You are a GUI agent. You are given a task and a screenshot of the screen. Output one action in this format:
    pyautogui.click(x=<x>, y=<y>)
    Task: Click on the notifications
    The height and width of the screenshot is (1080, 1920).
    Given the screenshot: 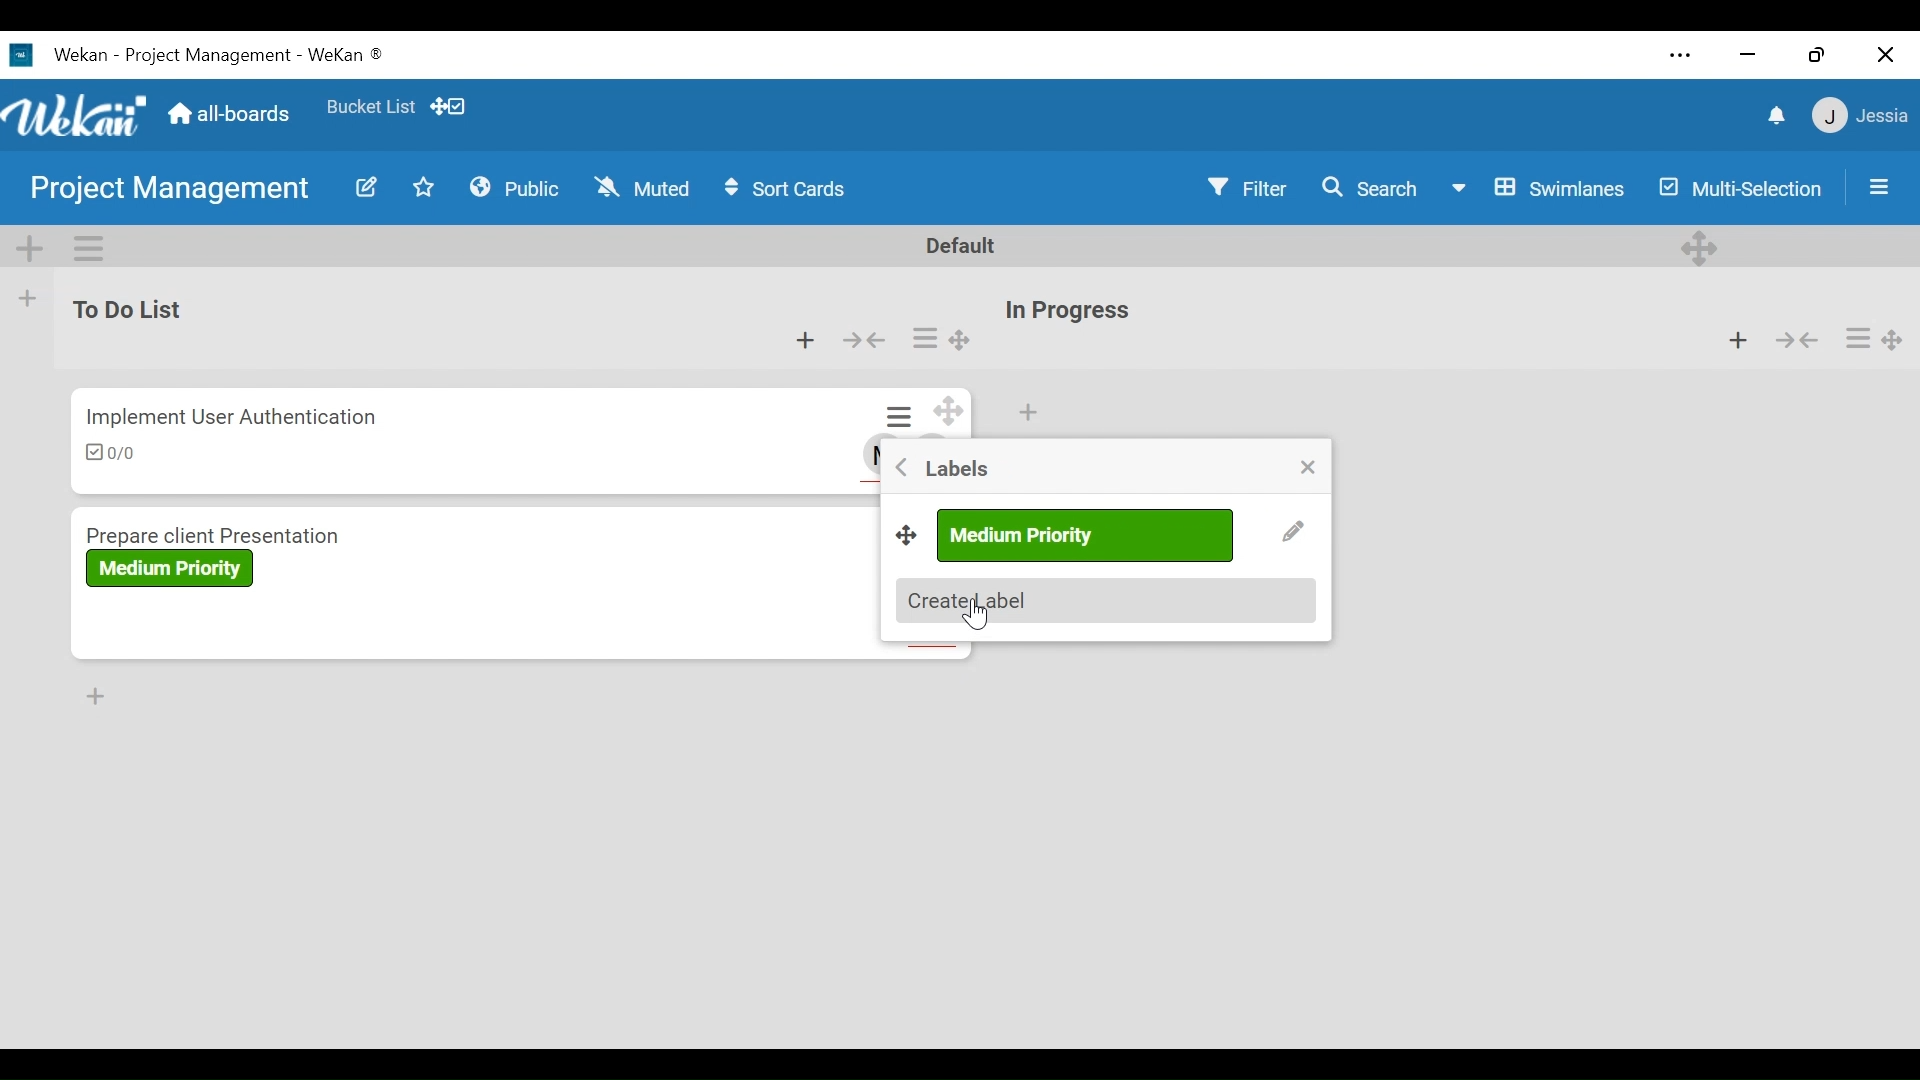 What is the action you would take?
    pyautogui.click(x=1773, y=114)
    